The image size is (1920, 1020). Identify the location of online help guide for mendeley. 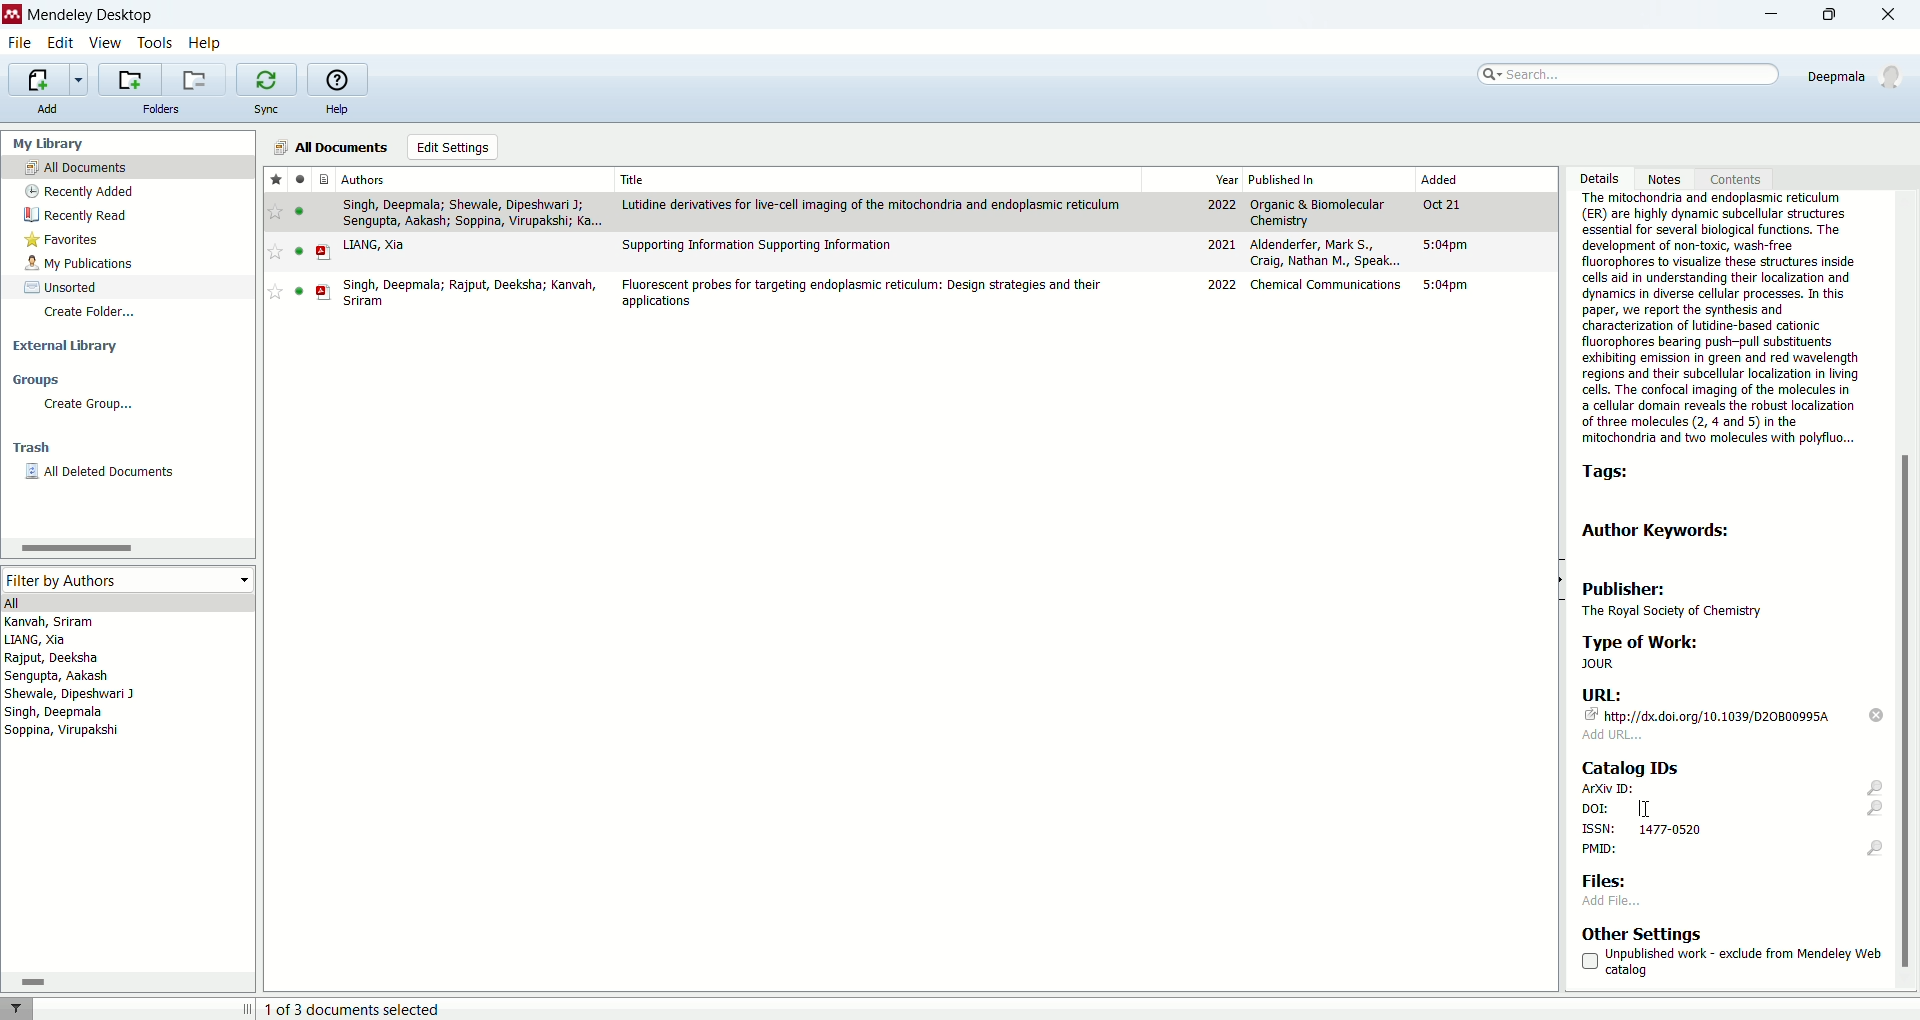
(335, 78).